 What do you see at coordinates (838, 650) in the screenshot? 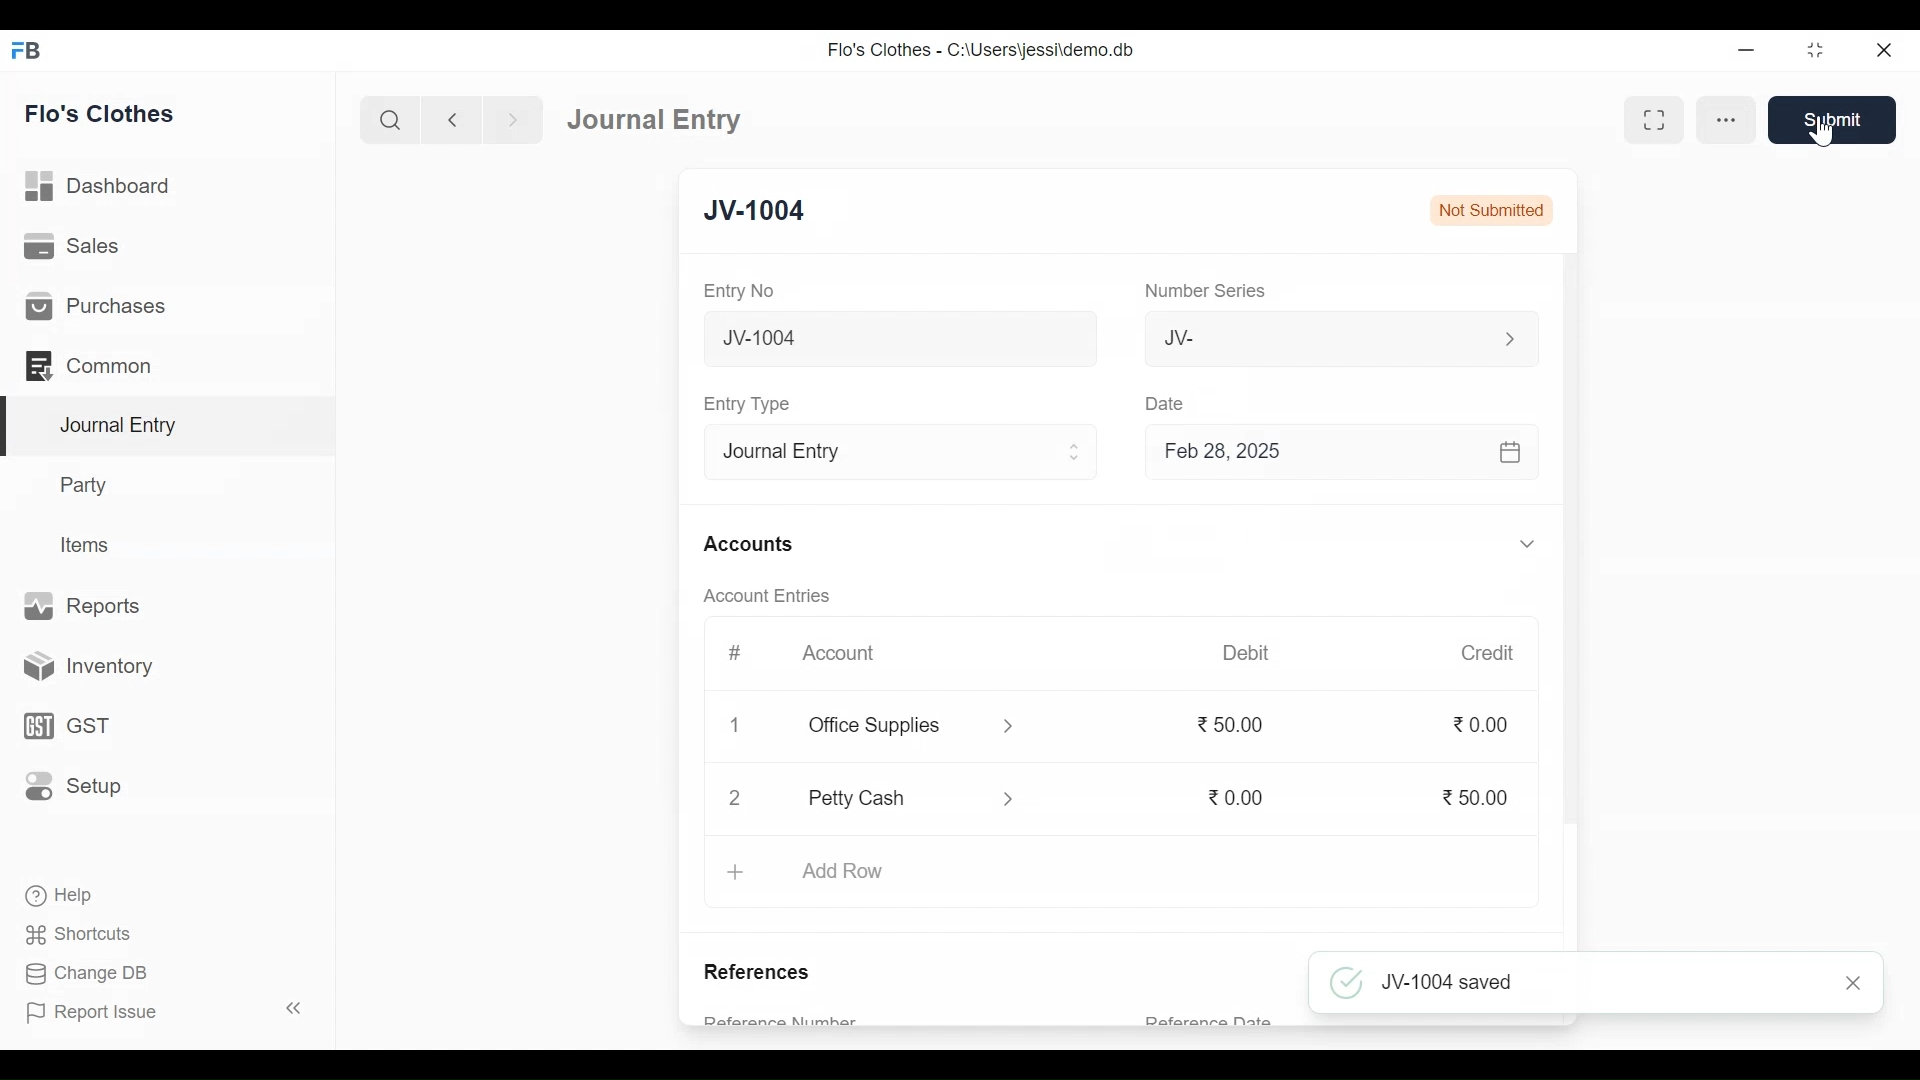
I see `Account` at bounding box center [838, 650].